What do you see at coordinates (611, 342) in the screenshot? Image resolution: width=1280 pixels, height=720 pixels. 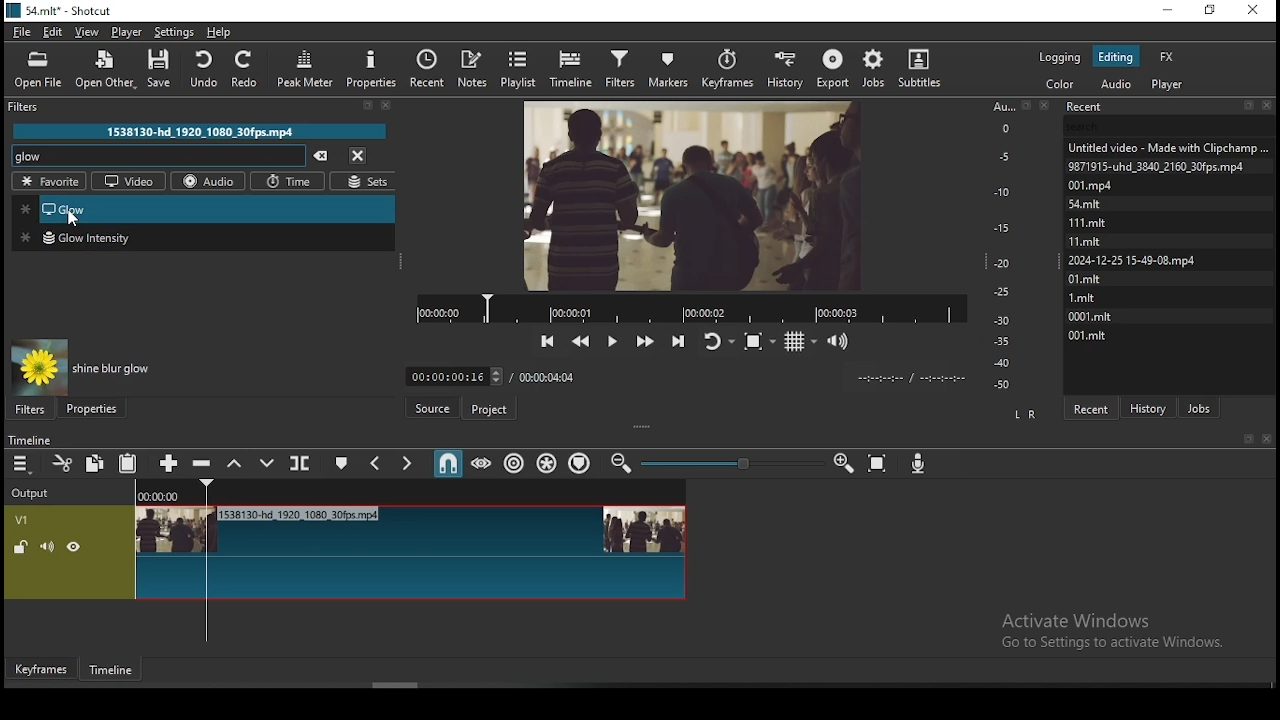 I see `play/pause` at bounding box center [611, 342].